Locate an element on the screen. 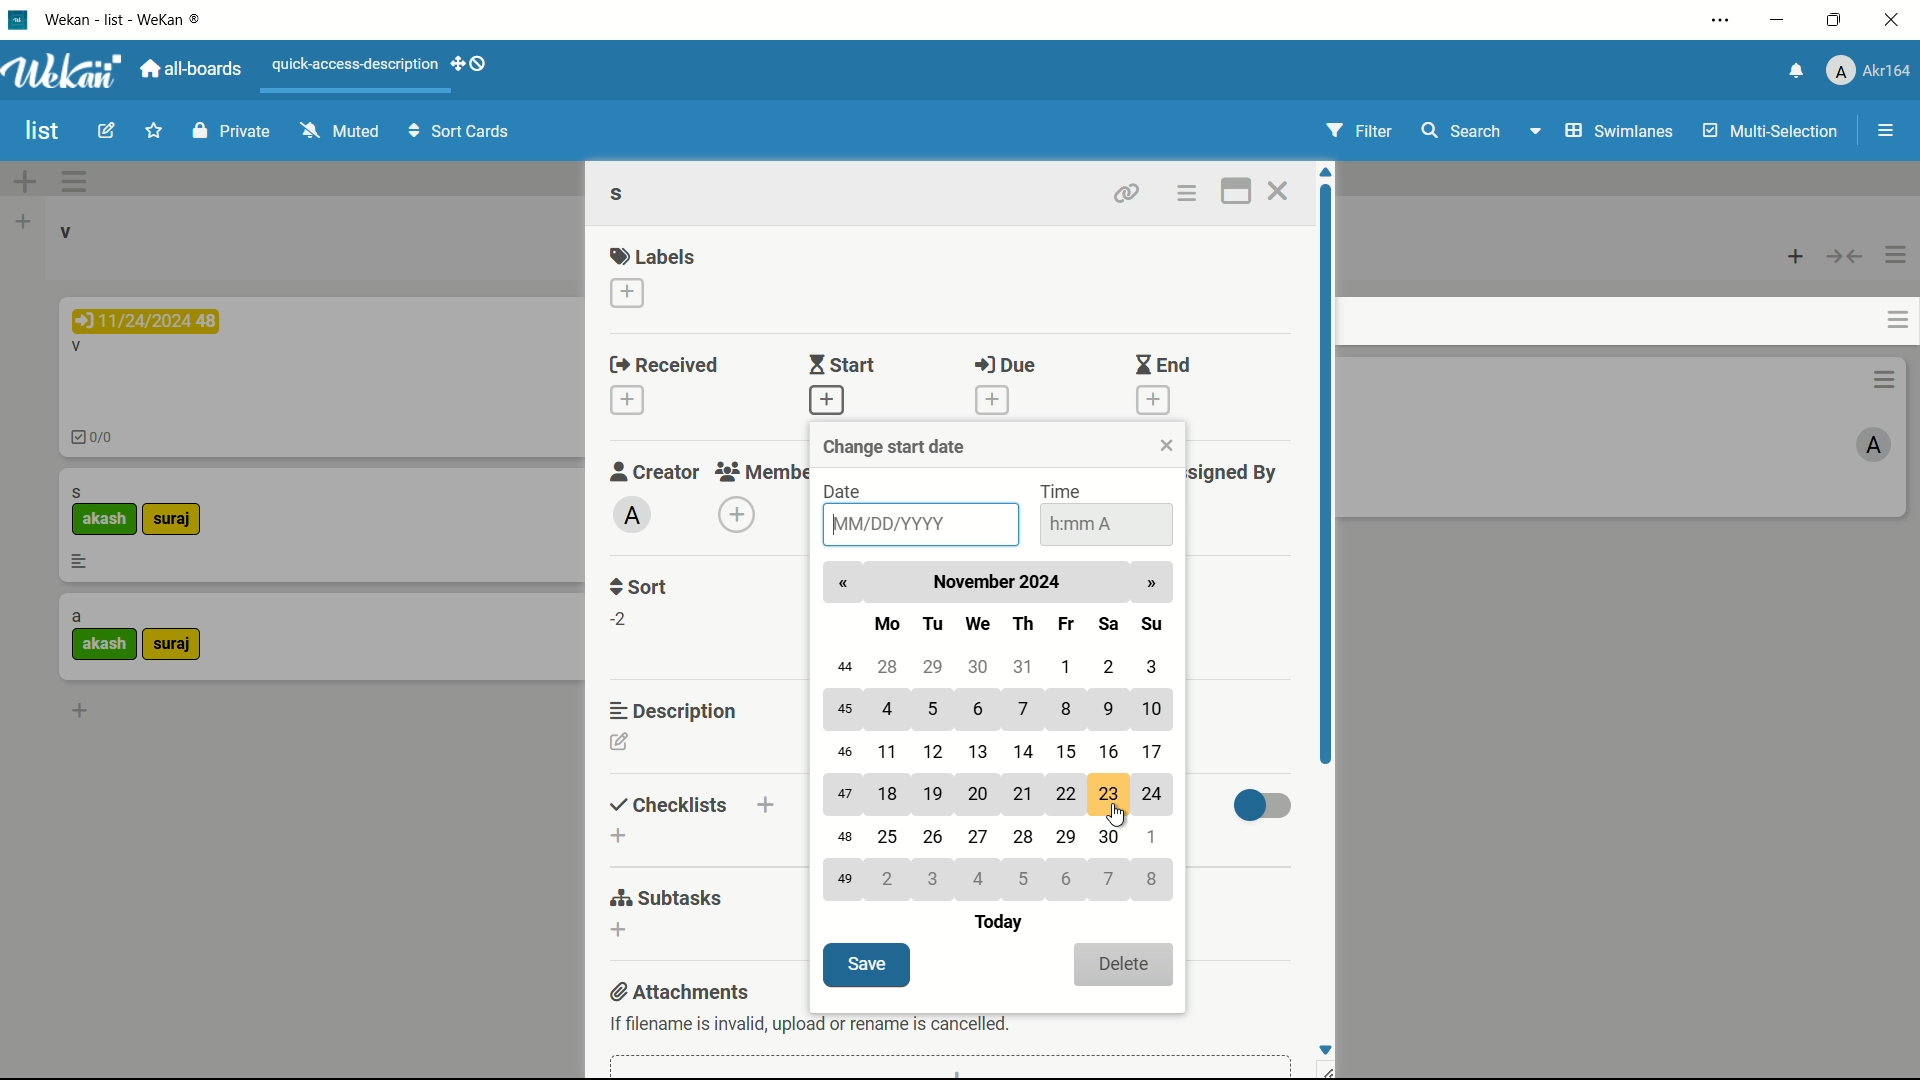 Image resolution: width=1920 pixels, height=1080 pixels. add due date is located at coordinates (992, 399).